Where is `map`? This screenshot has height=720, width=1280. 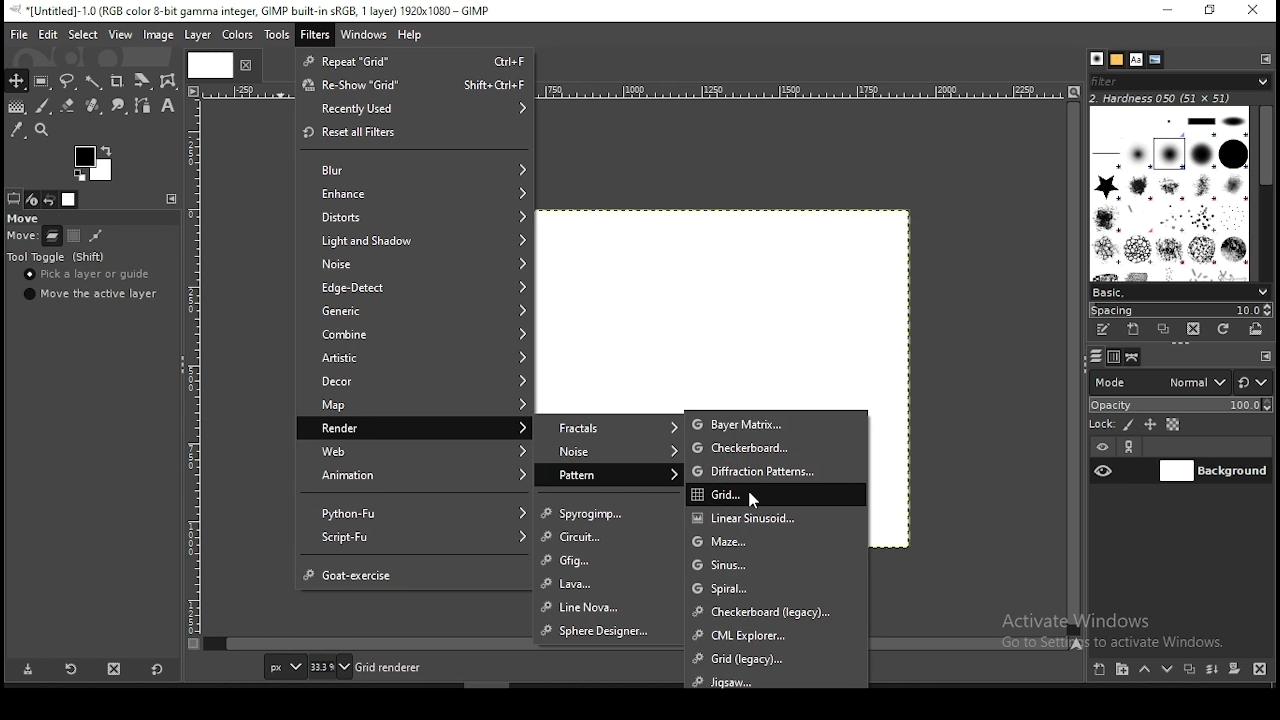
map is located at coordinates (414, 406).